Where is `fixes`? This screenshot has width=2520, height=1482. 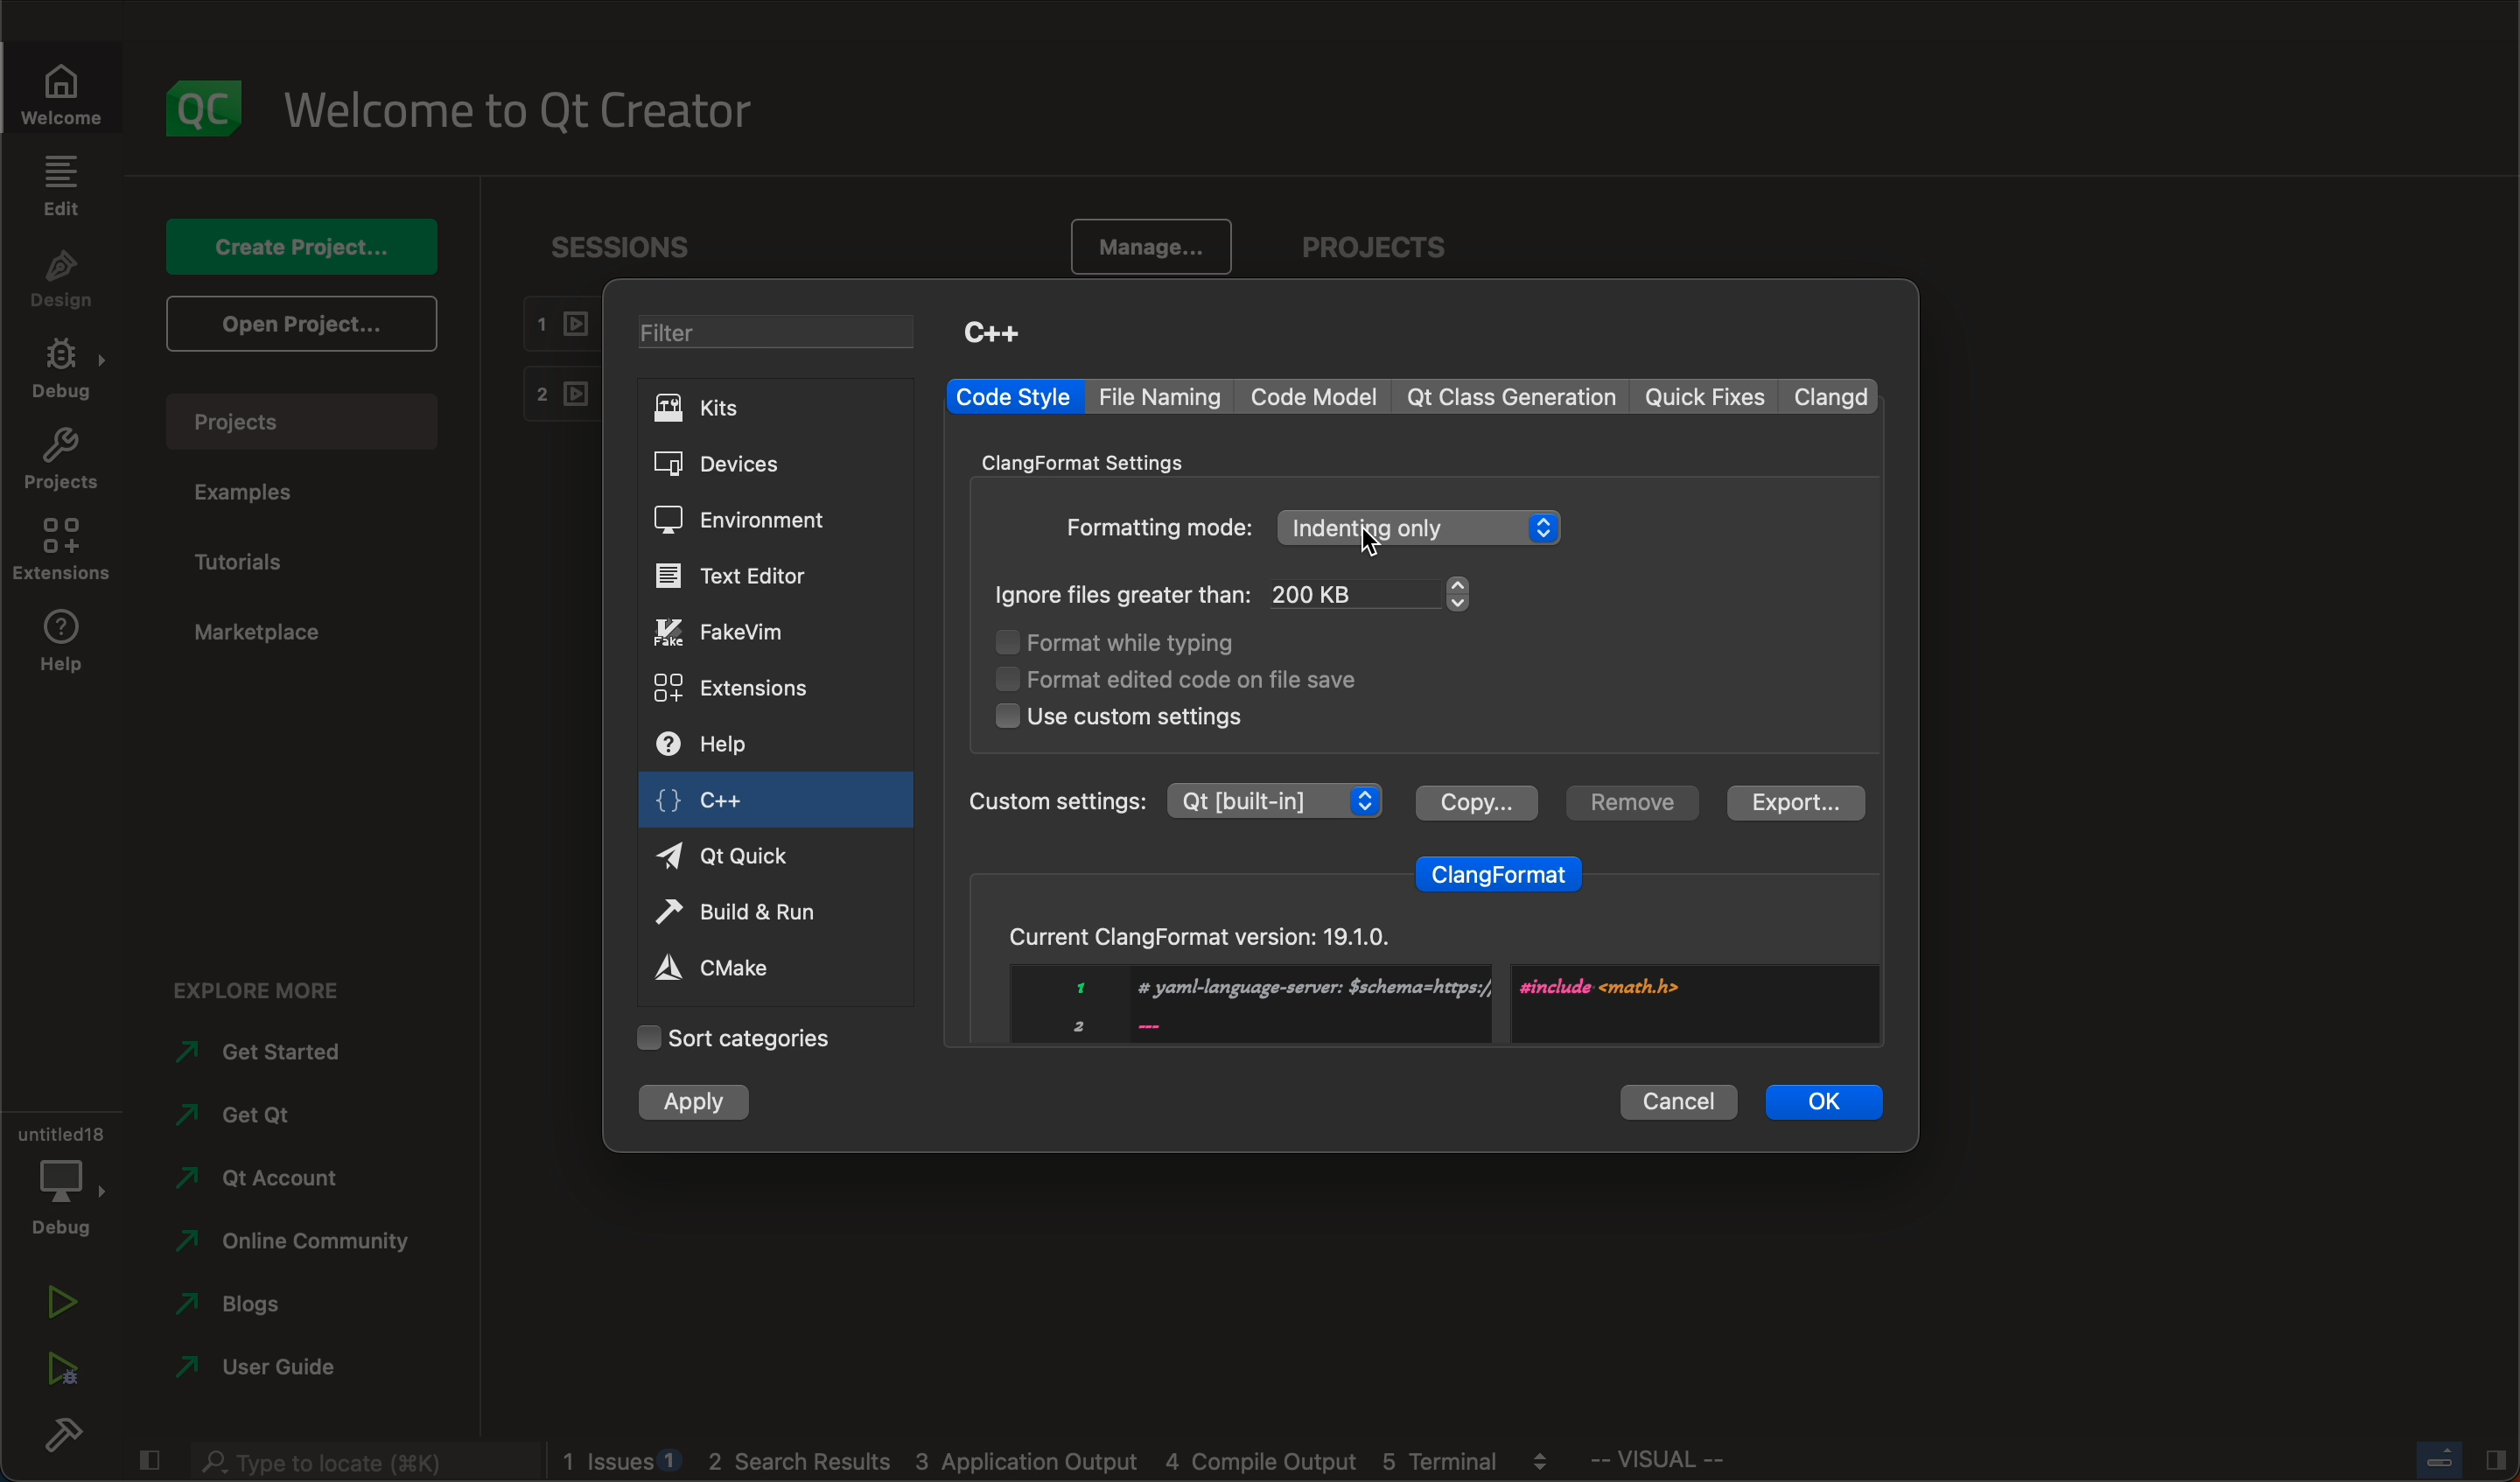 fixes is located at coordinates (1708, 398).